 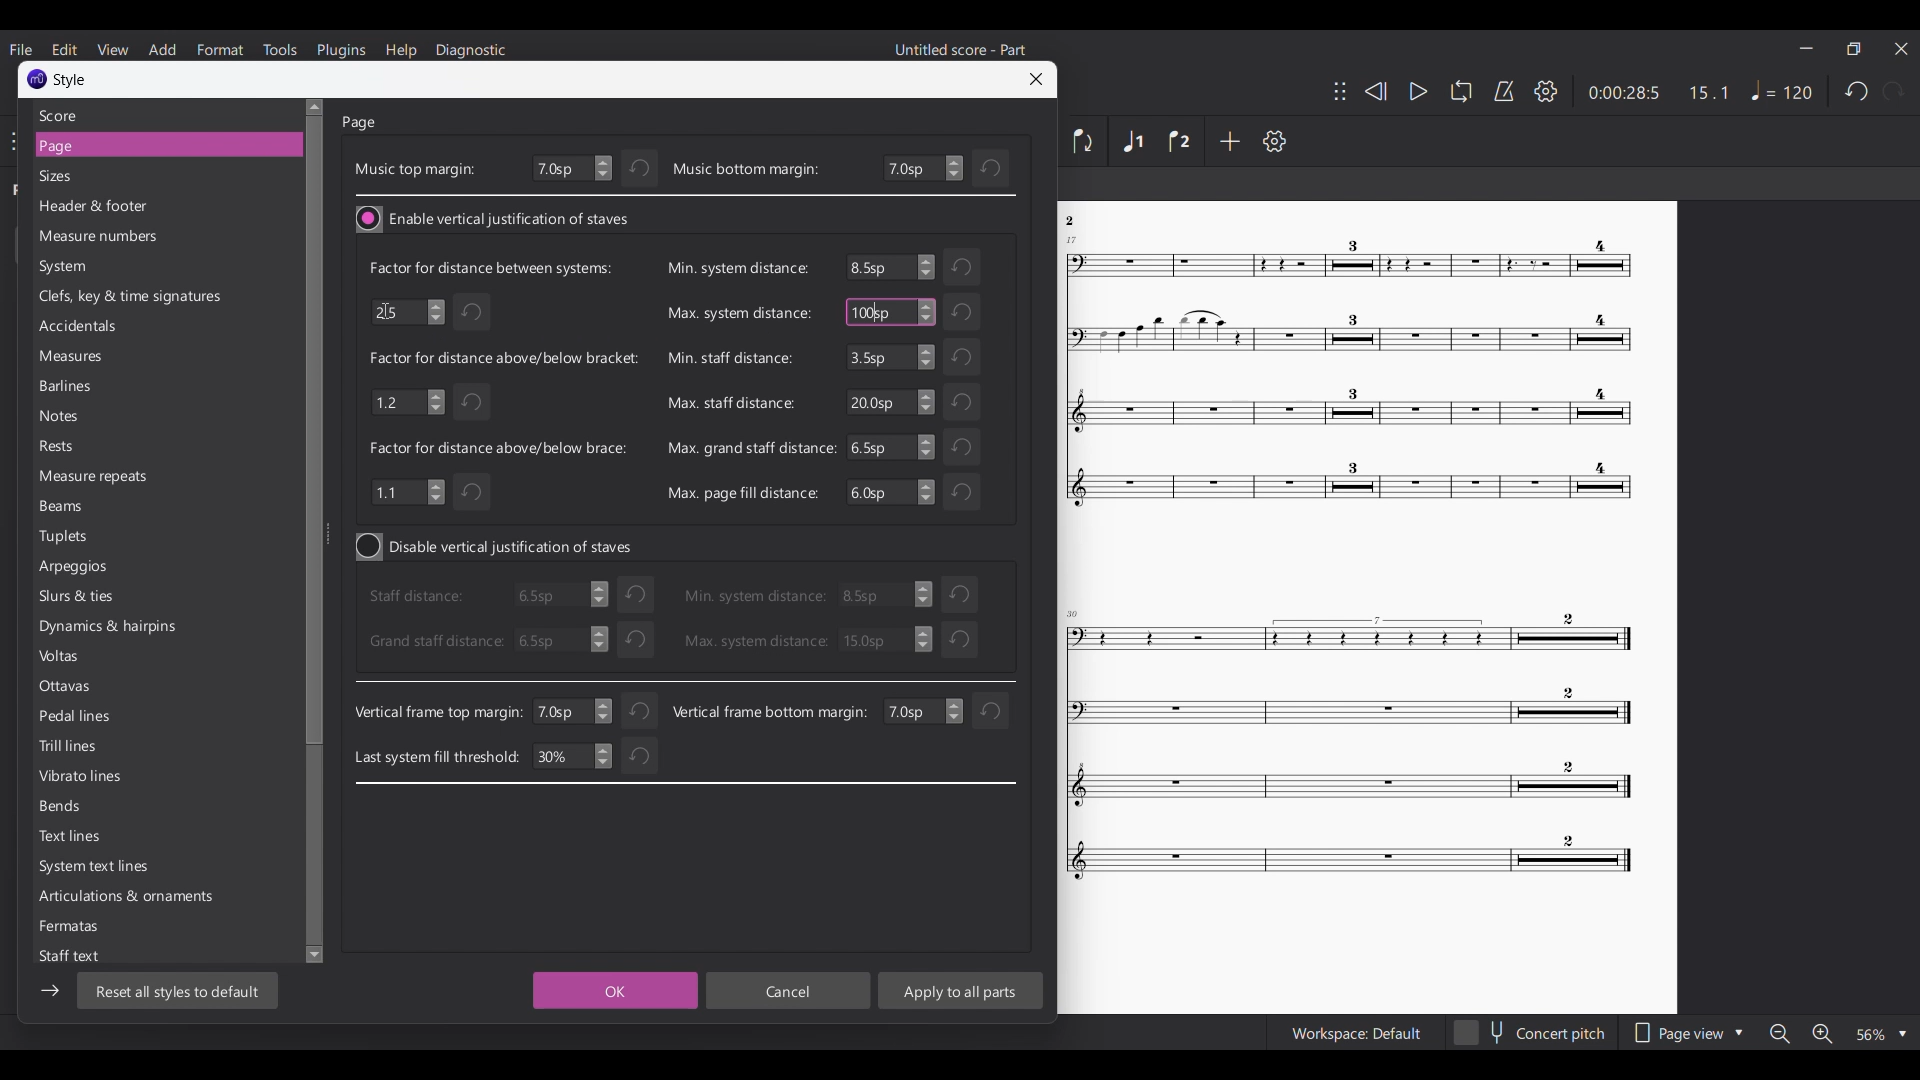 What do you see at coordinates (735, 268) in the screenshot?
I see `Min. system distance` at bounding box center [735, 268].